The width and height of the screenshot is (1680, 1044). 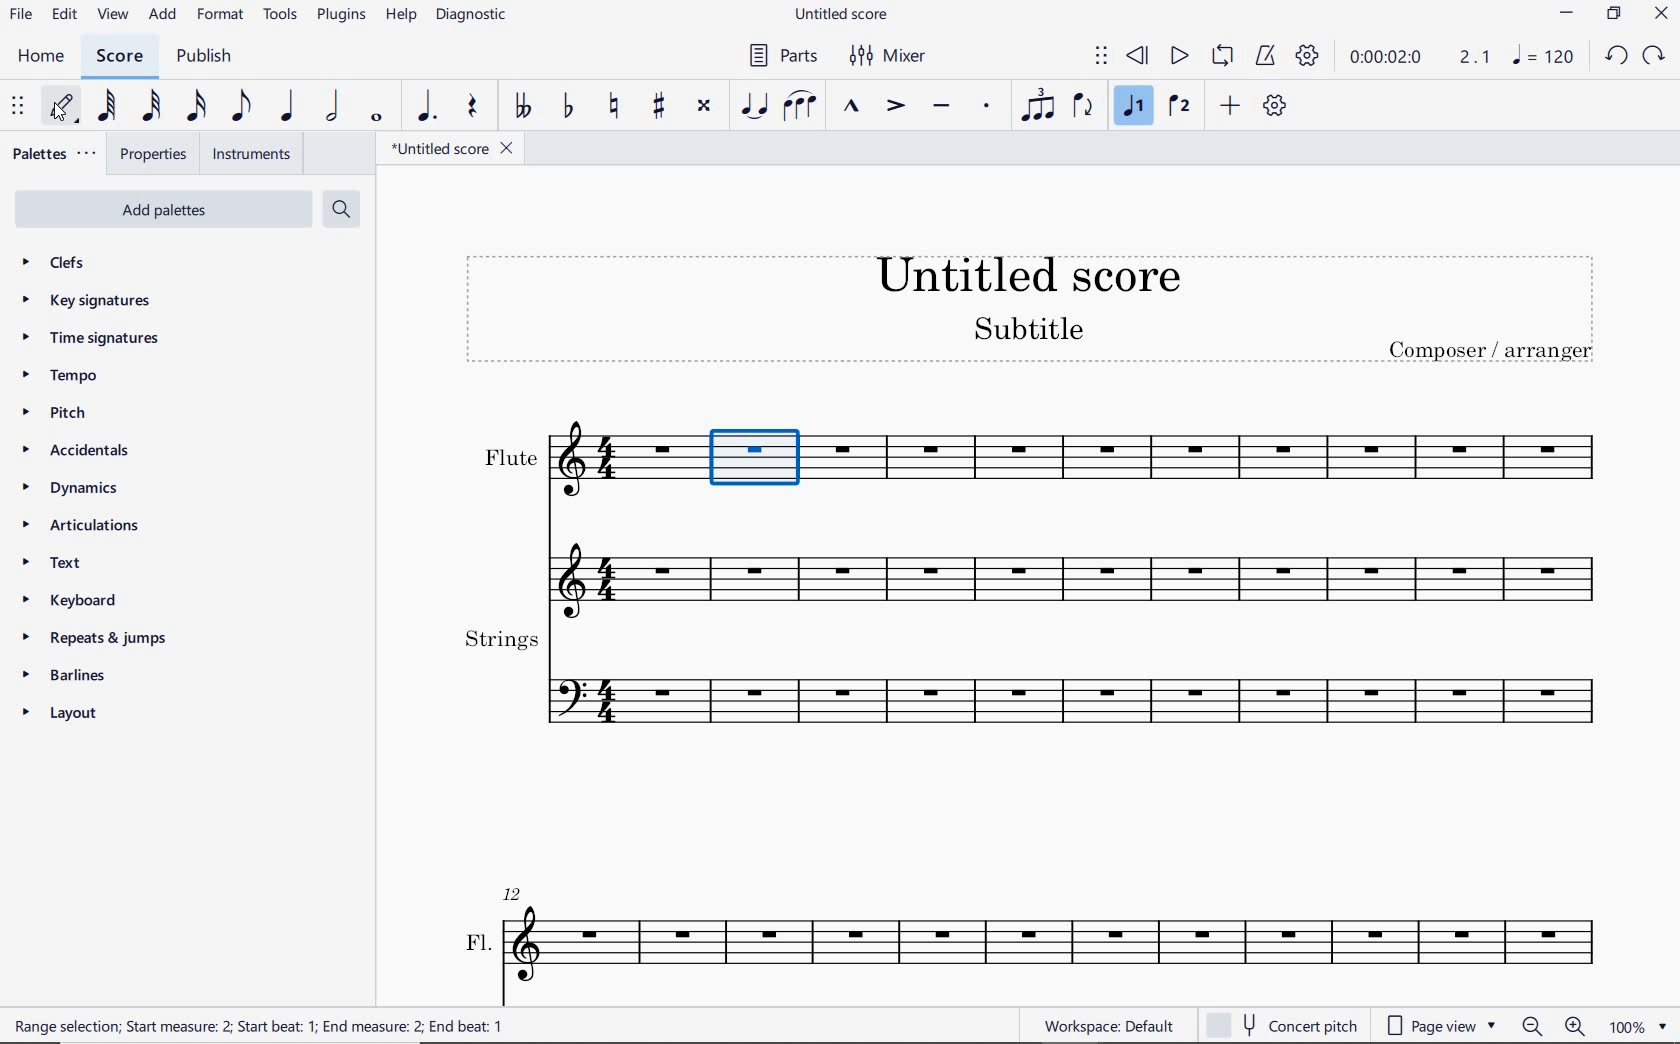 What do you see at coordinates (1309, 59) in the screenshot?
I see `PLAYBACK SETTINGS` at bounding box center [1309, 59].